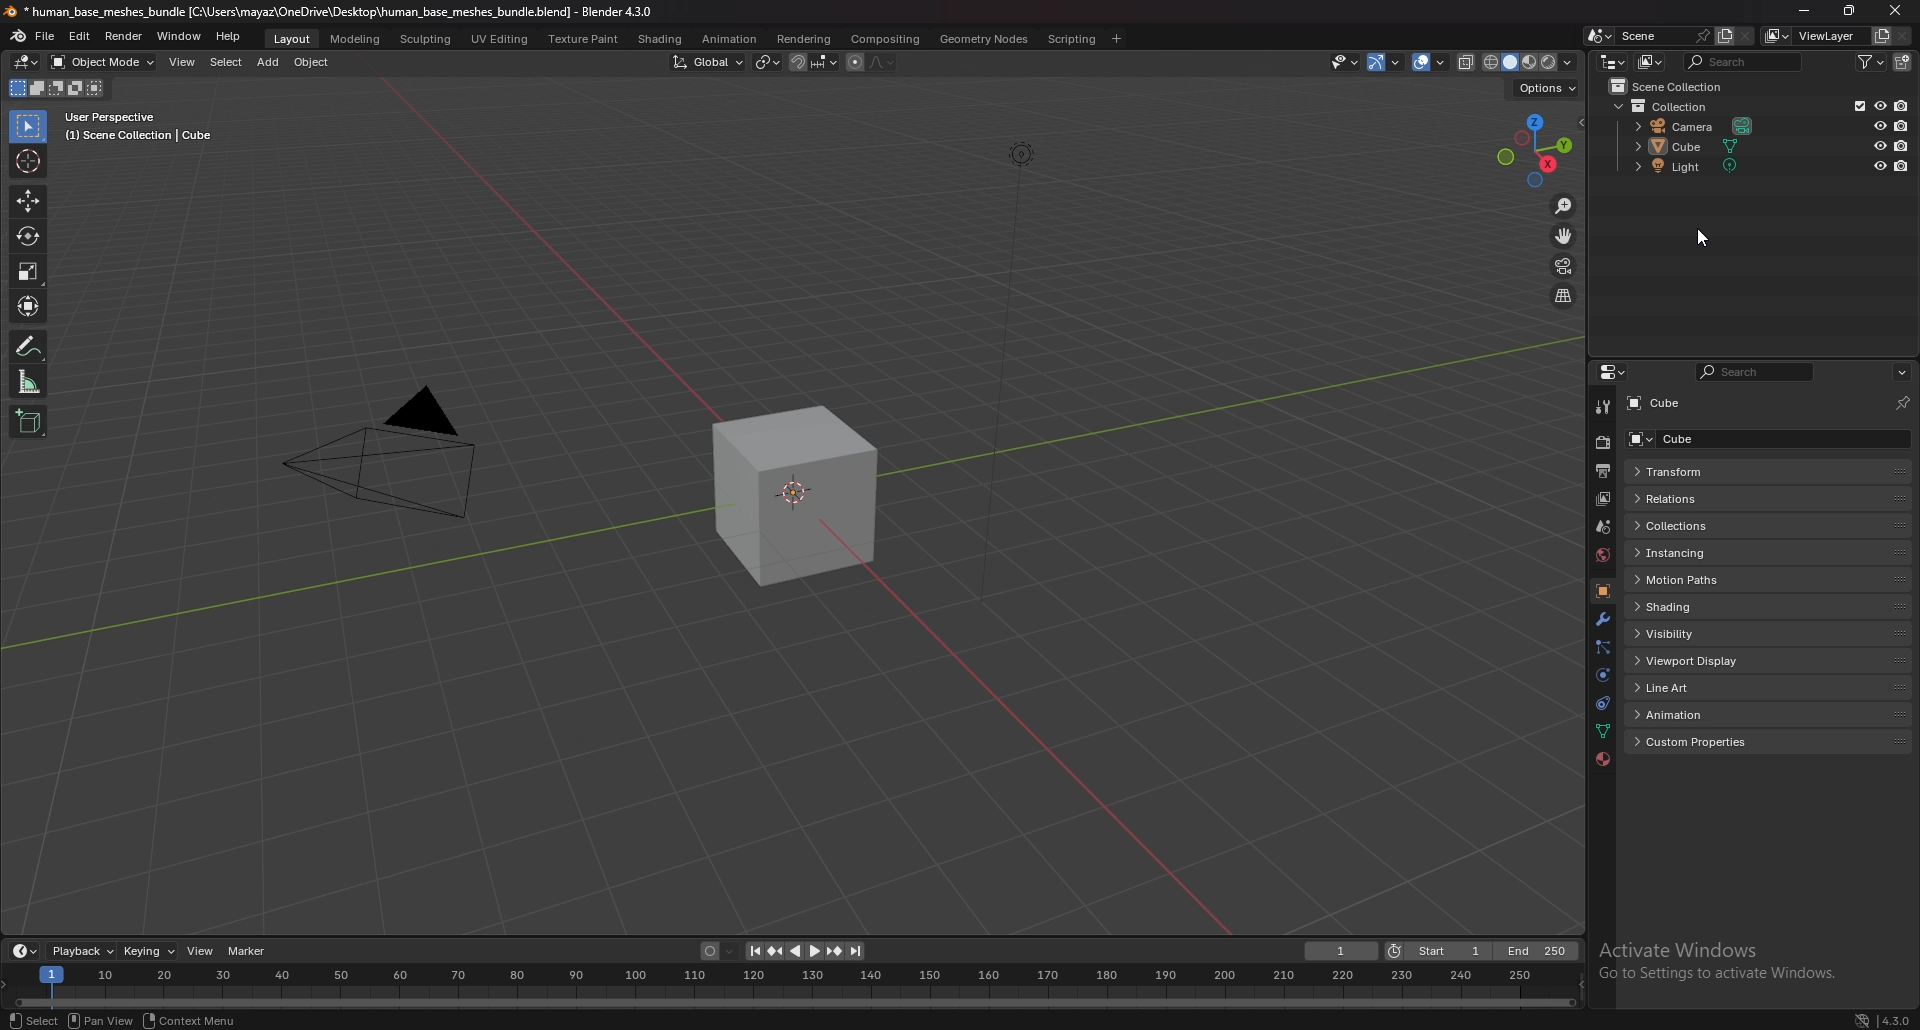 The width and height of the screenshot is (1920, 1030). Describe the element at coordinates (1563, 297) in the screenshot. I see `switch view from perspective/orthographic` at that location.